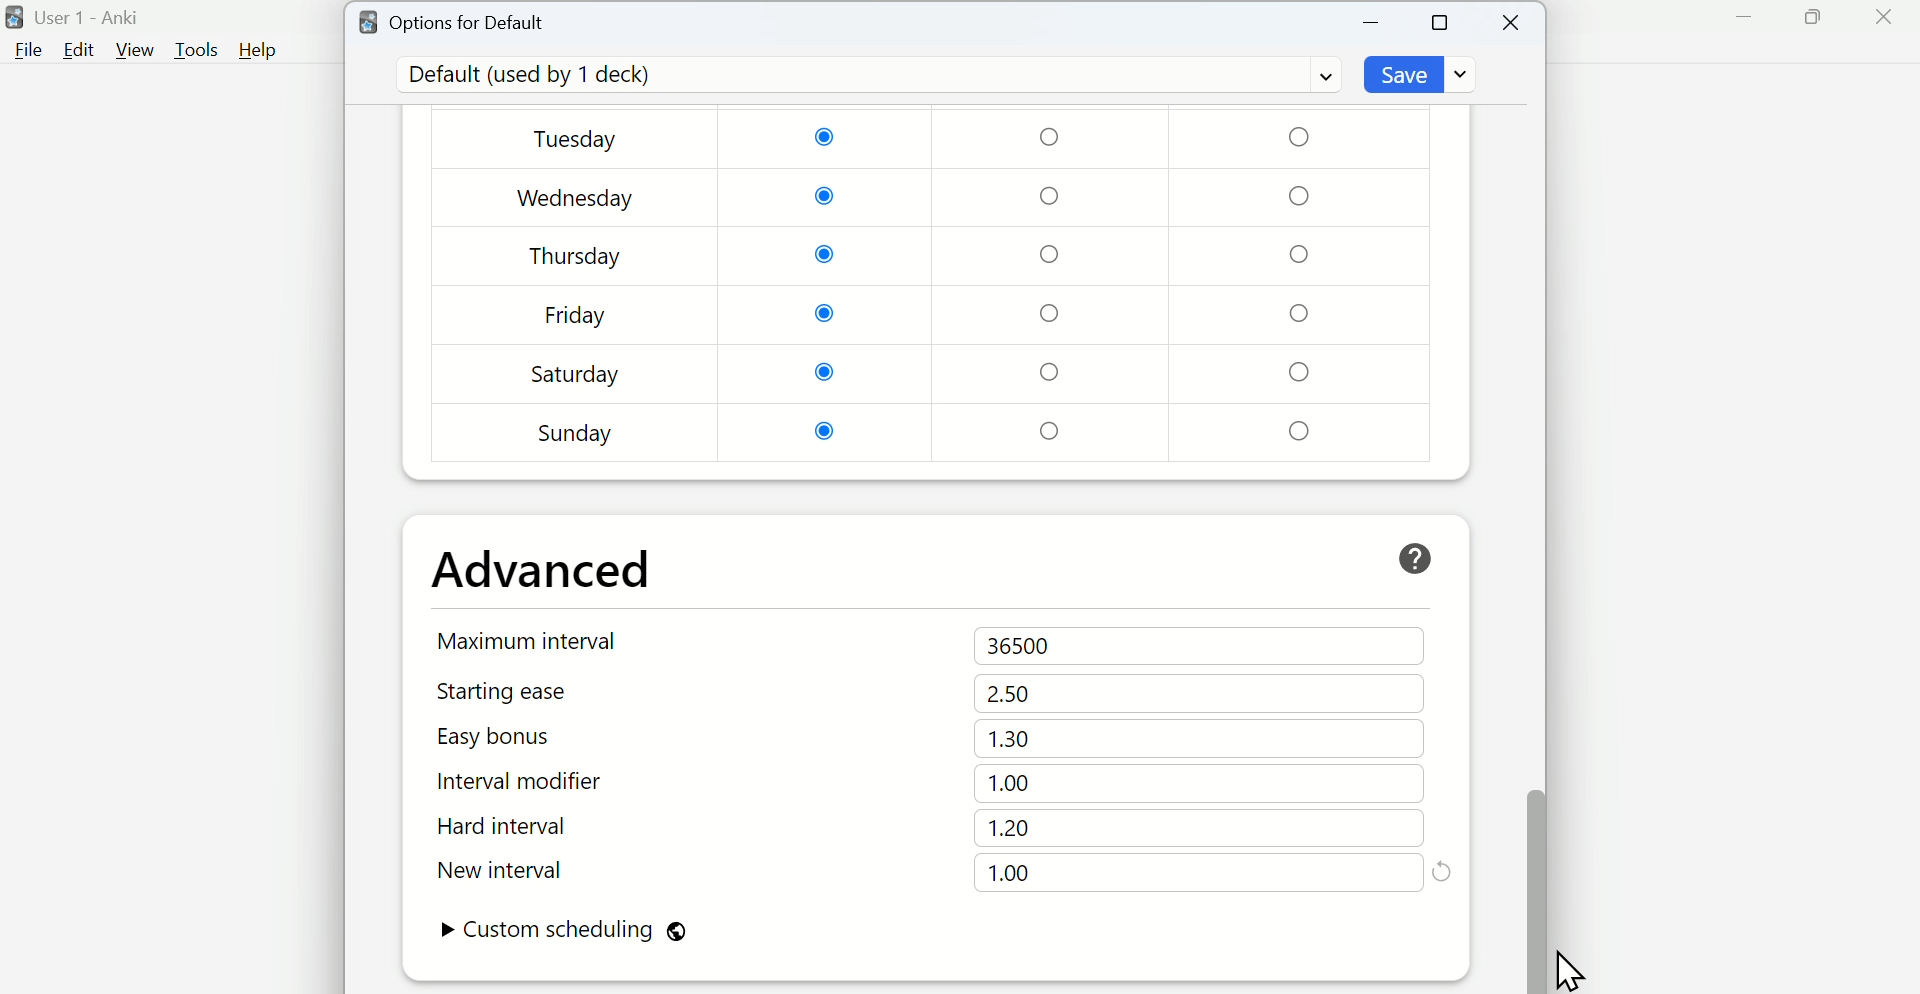 The image size is (1920, 994). What do you see at coordinates (577, 433) in the screenshot?
I see `Sunday` at bounding box center [577, 433].